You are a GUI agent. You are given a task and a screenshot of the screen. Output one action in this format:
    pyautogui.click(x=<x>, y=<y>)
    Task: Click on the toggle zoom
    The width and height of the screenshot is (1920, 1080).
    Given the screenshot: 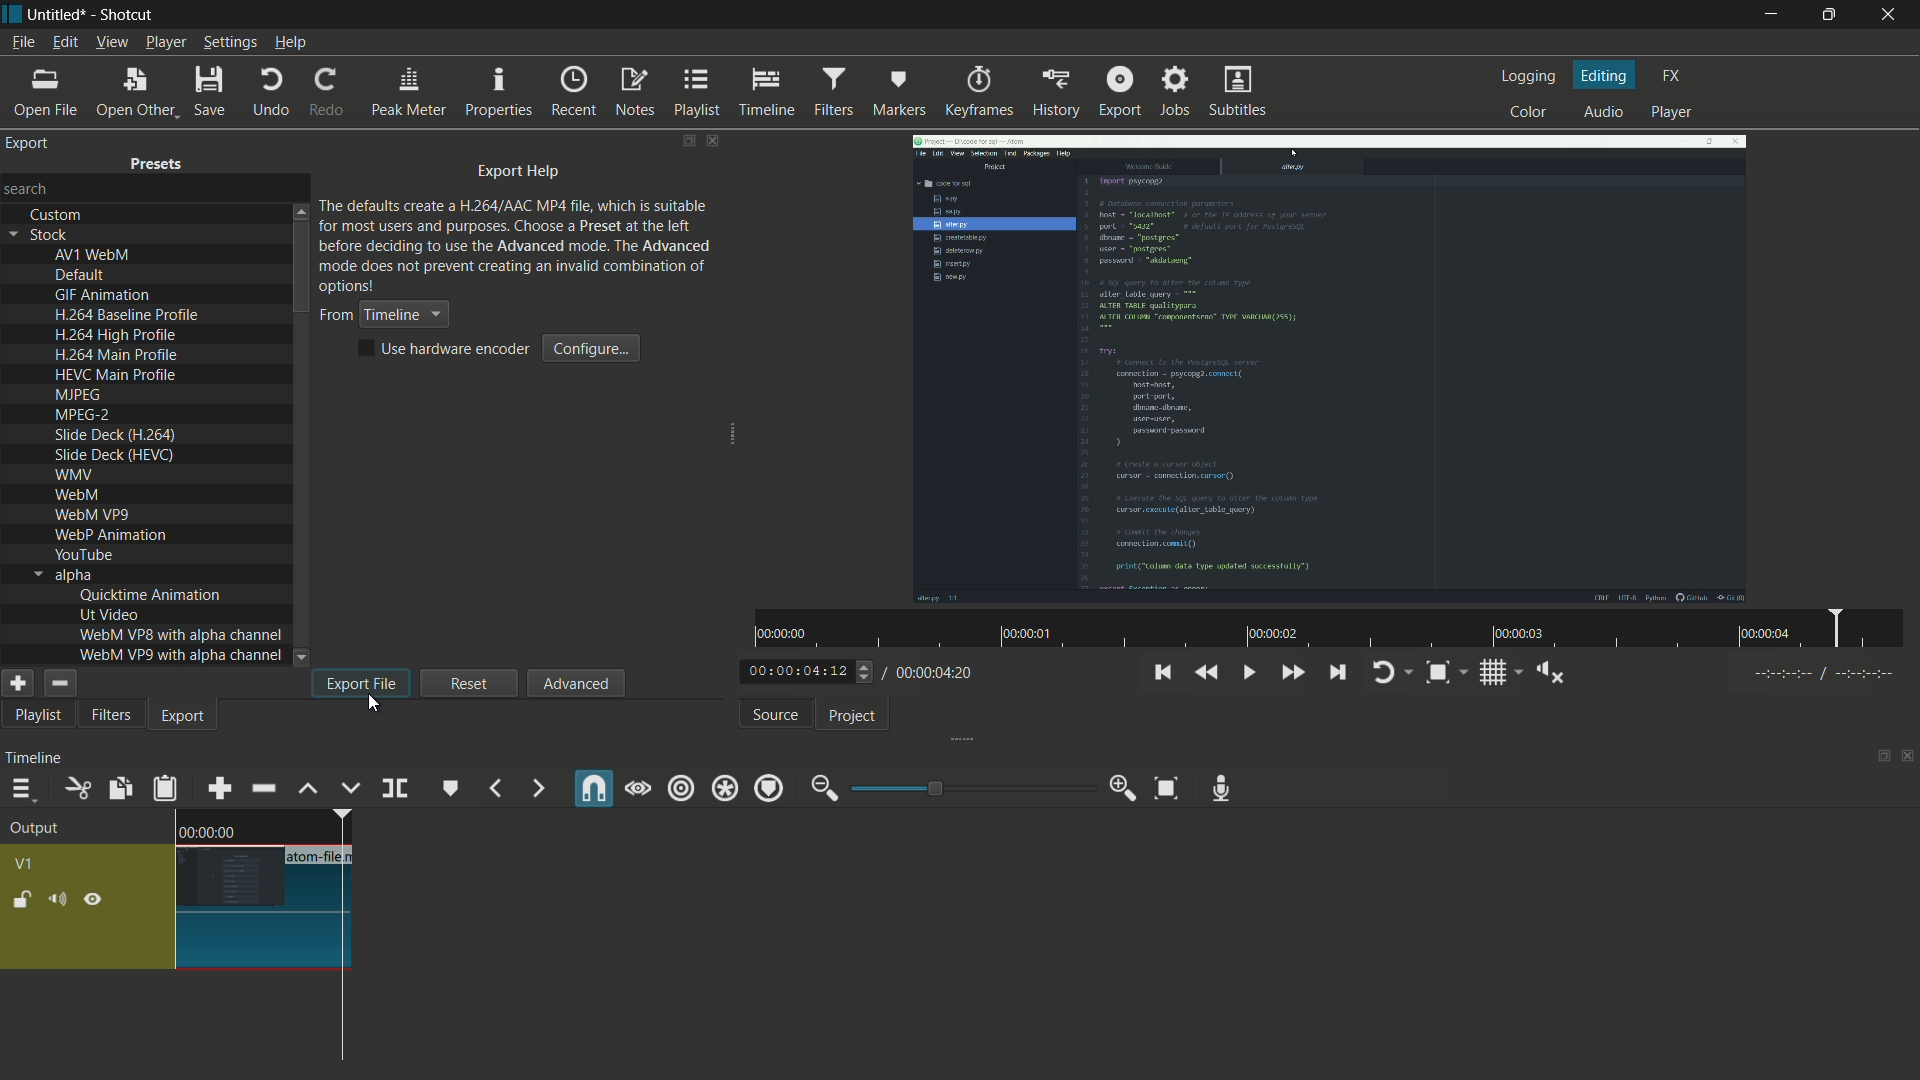 What is the action you would take?
    pyautogui.click(x=1438, y=673)
    